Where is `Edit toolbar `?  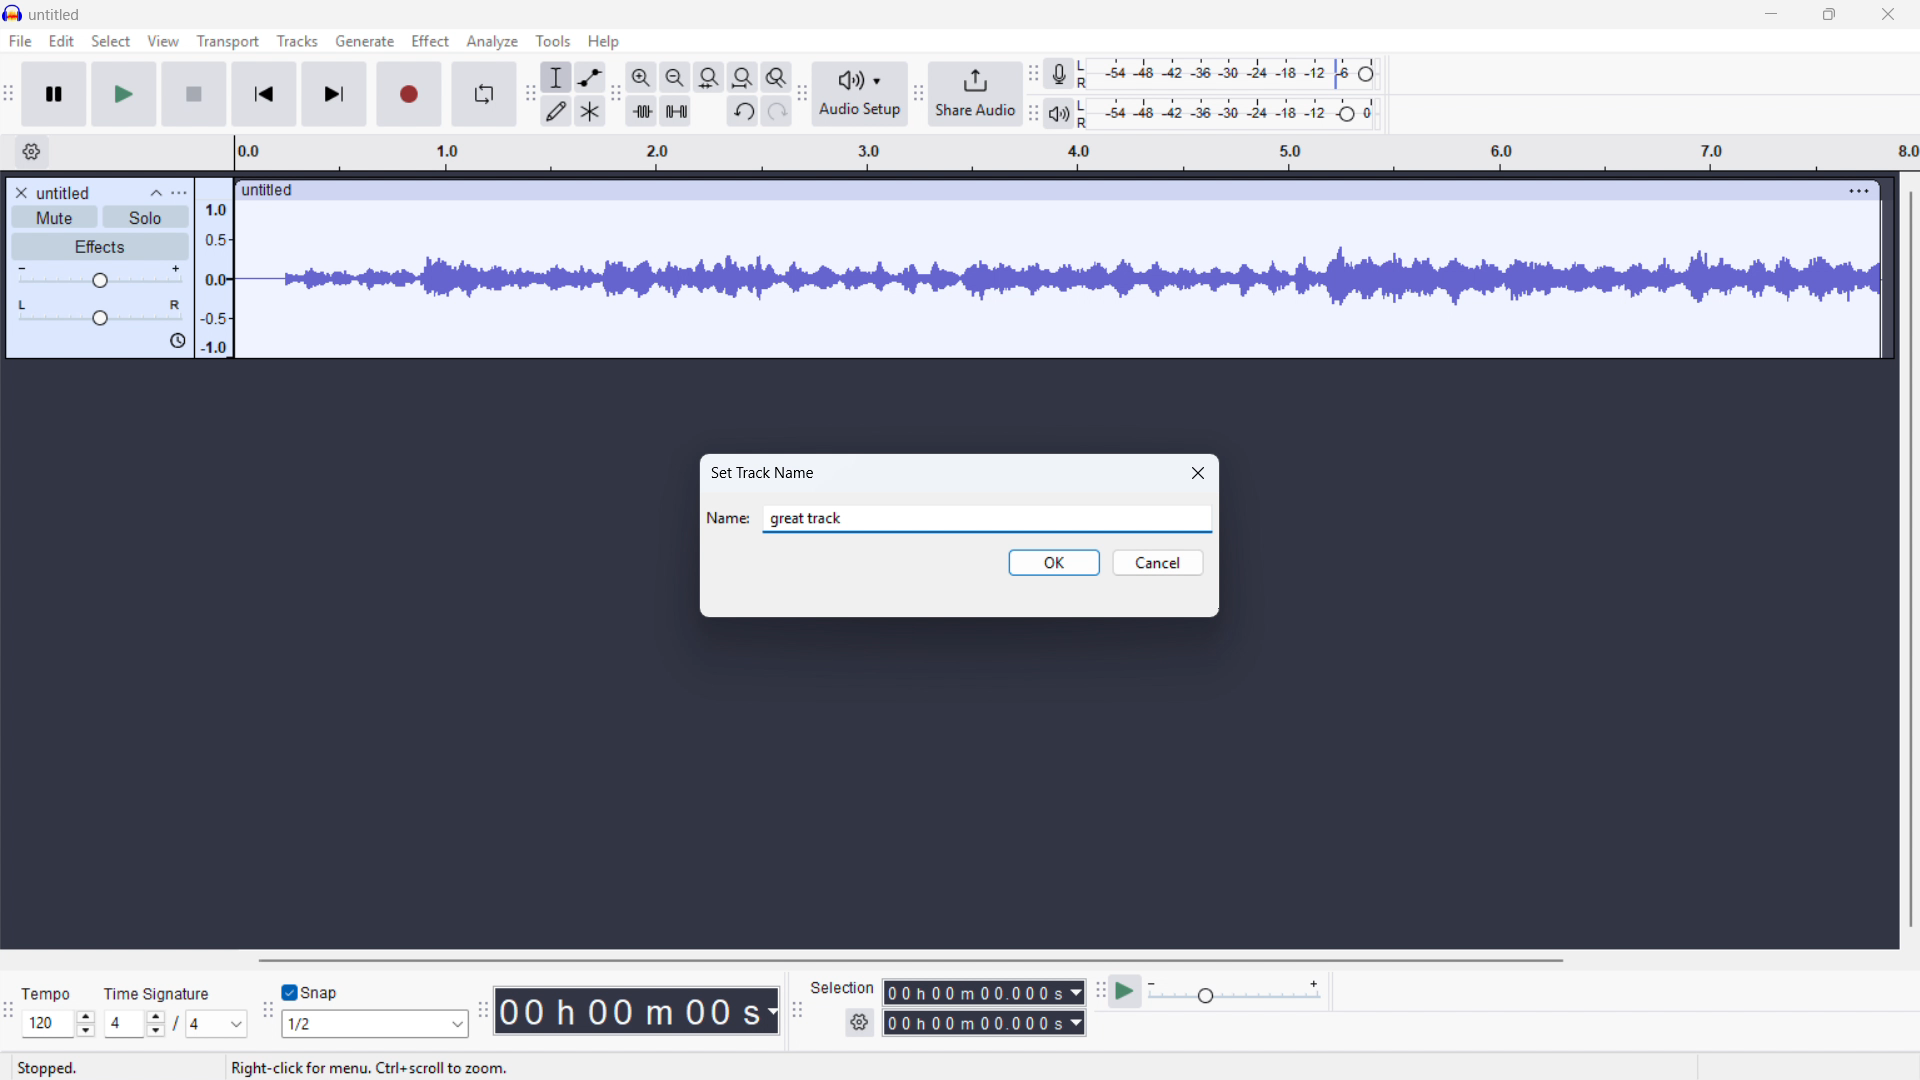 Edit toolbar  is located at coordinates (616, 95).